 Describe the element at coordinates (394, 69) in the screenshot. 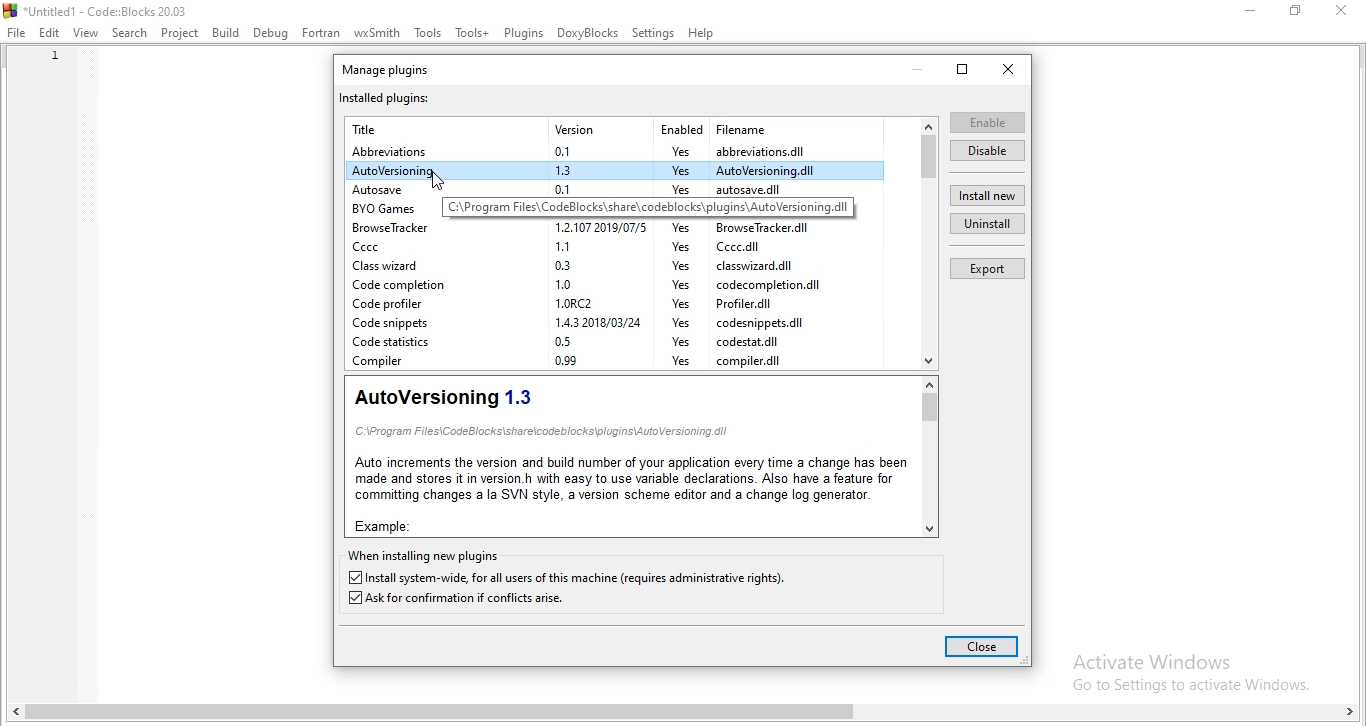

I see `manage plugins` at that location.